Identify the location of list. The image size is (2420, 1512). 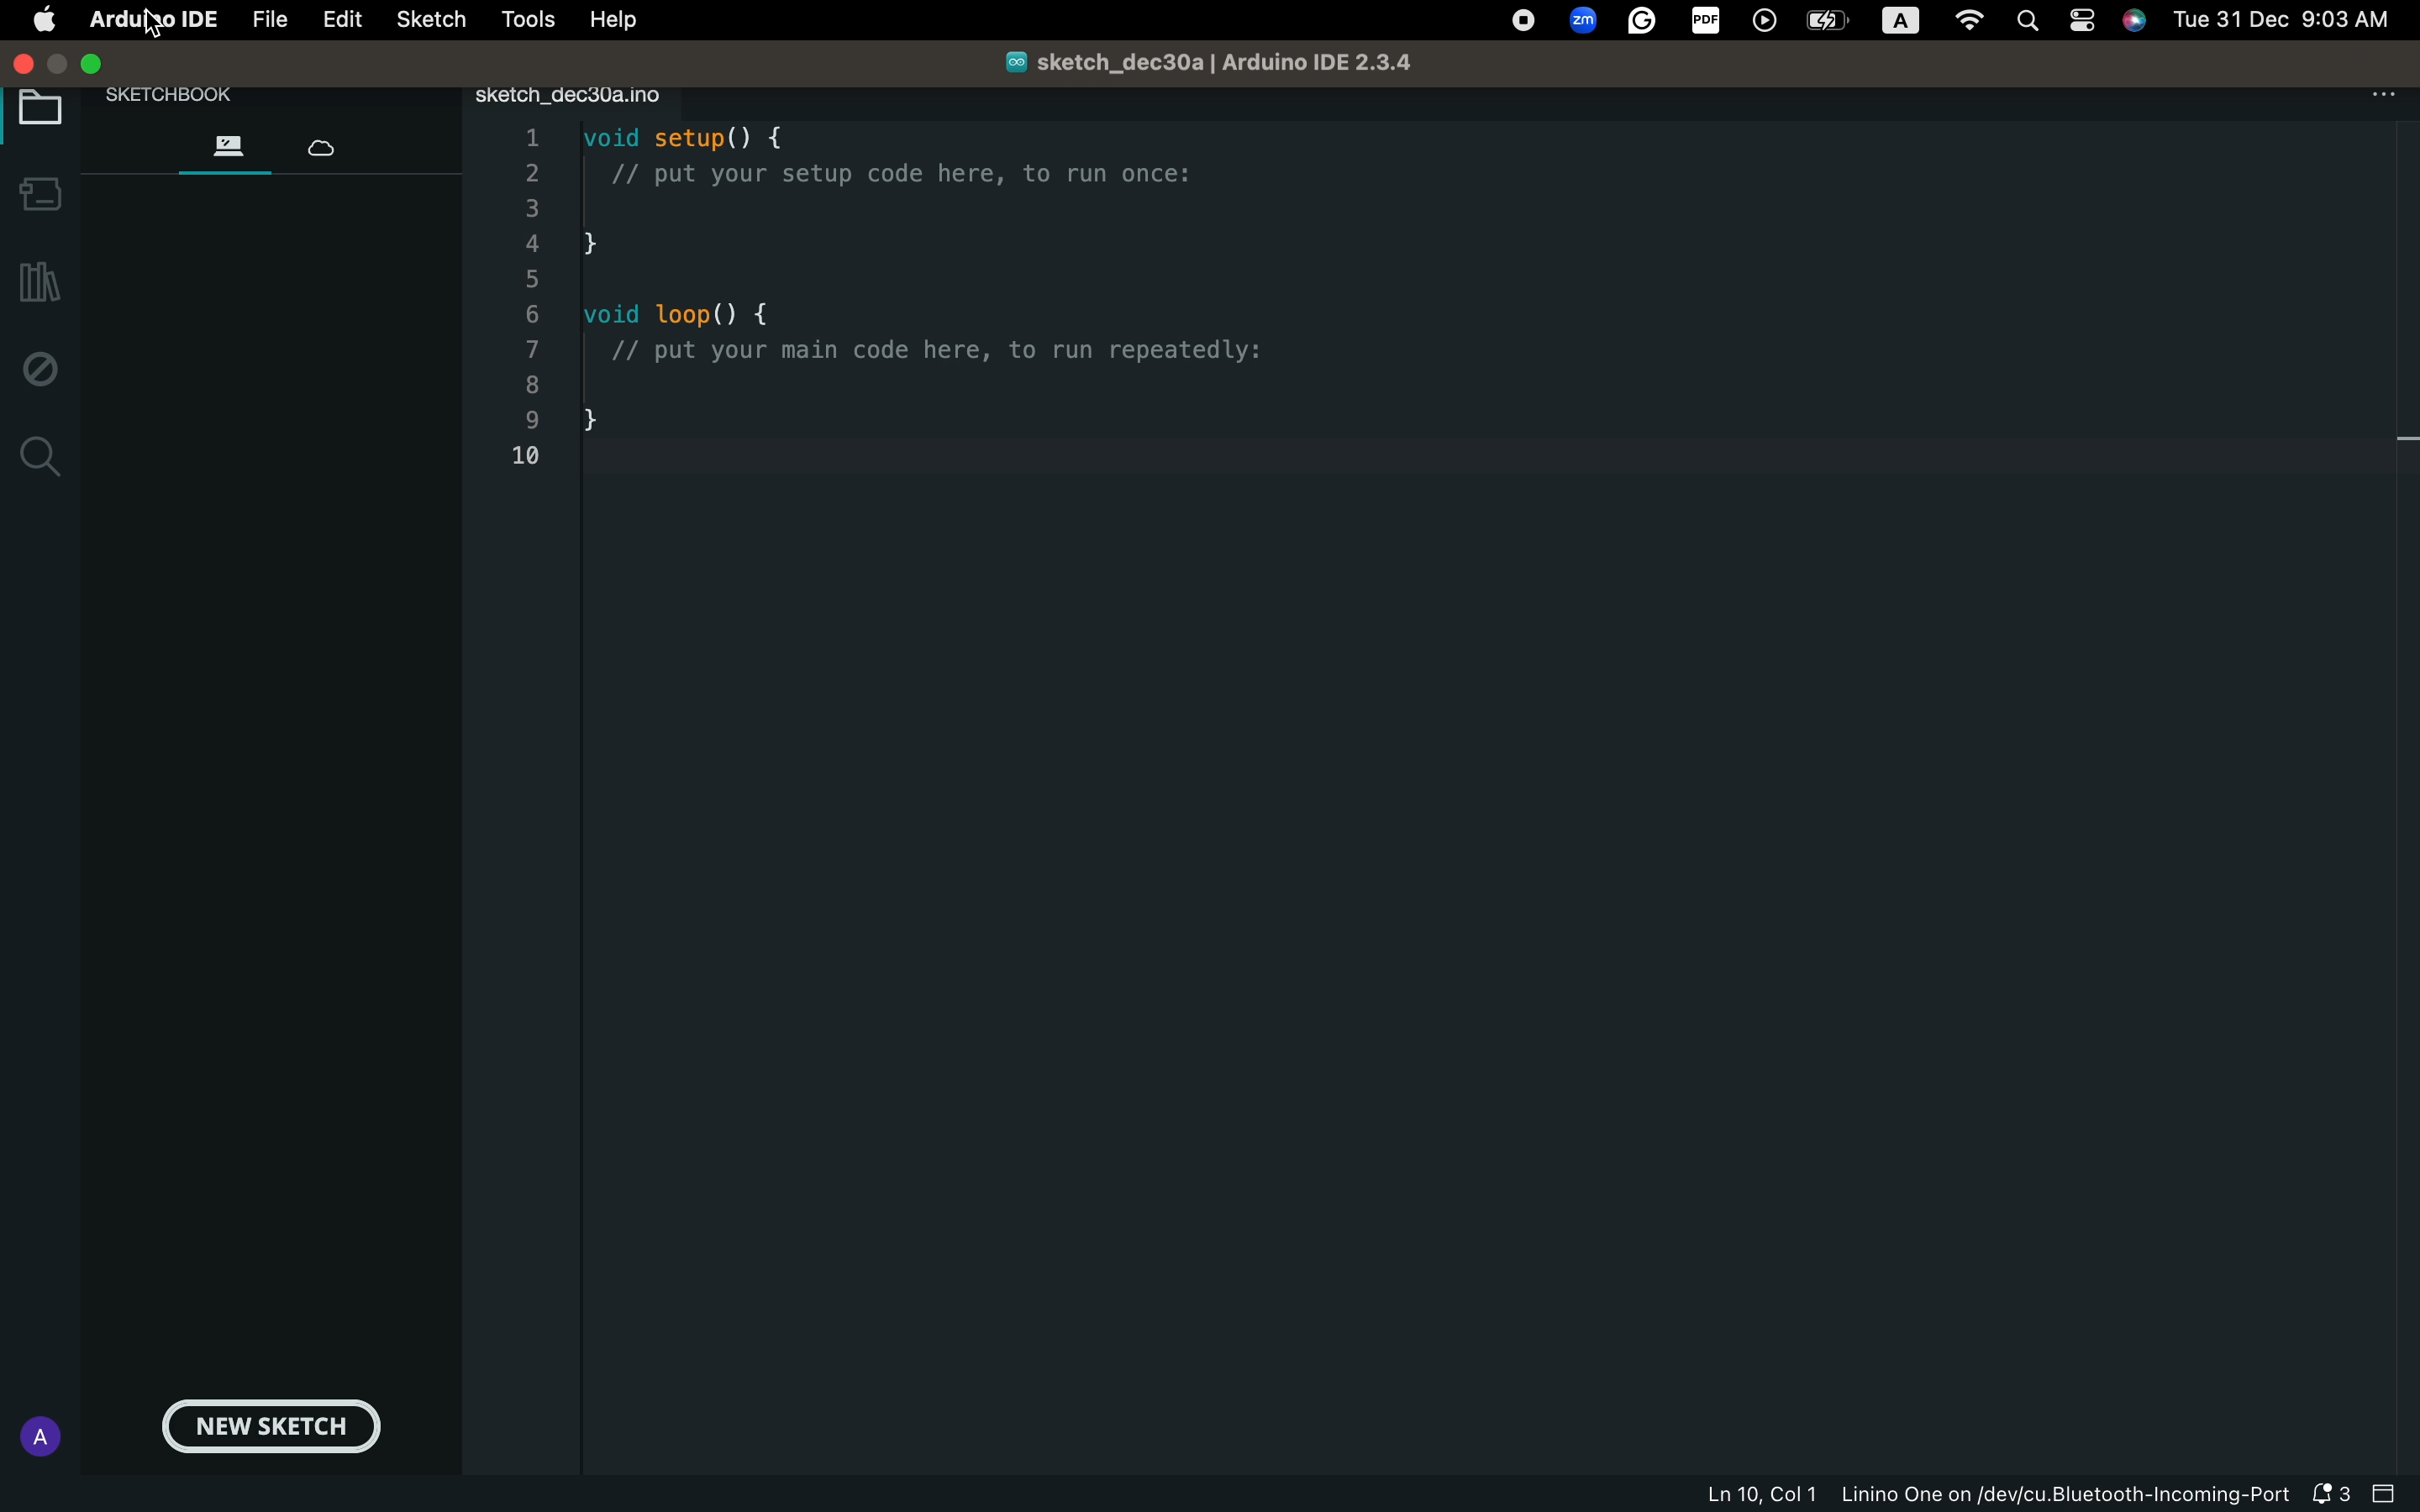
(535, 302).